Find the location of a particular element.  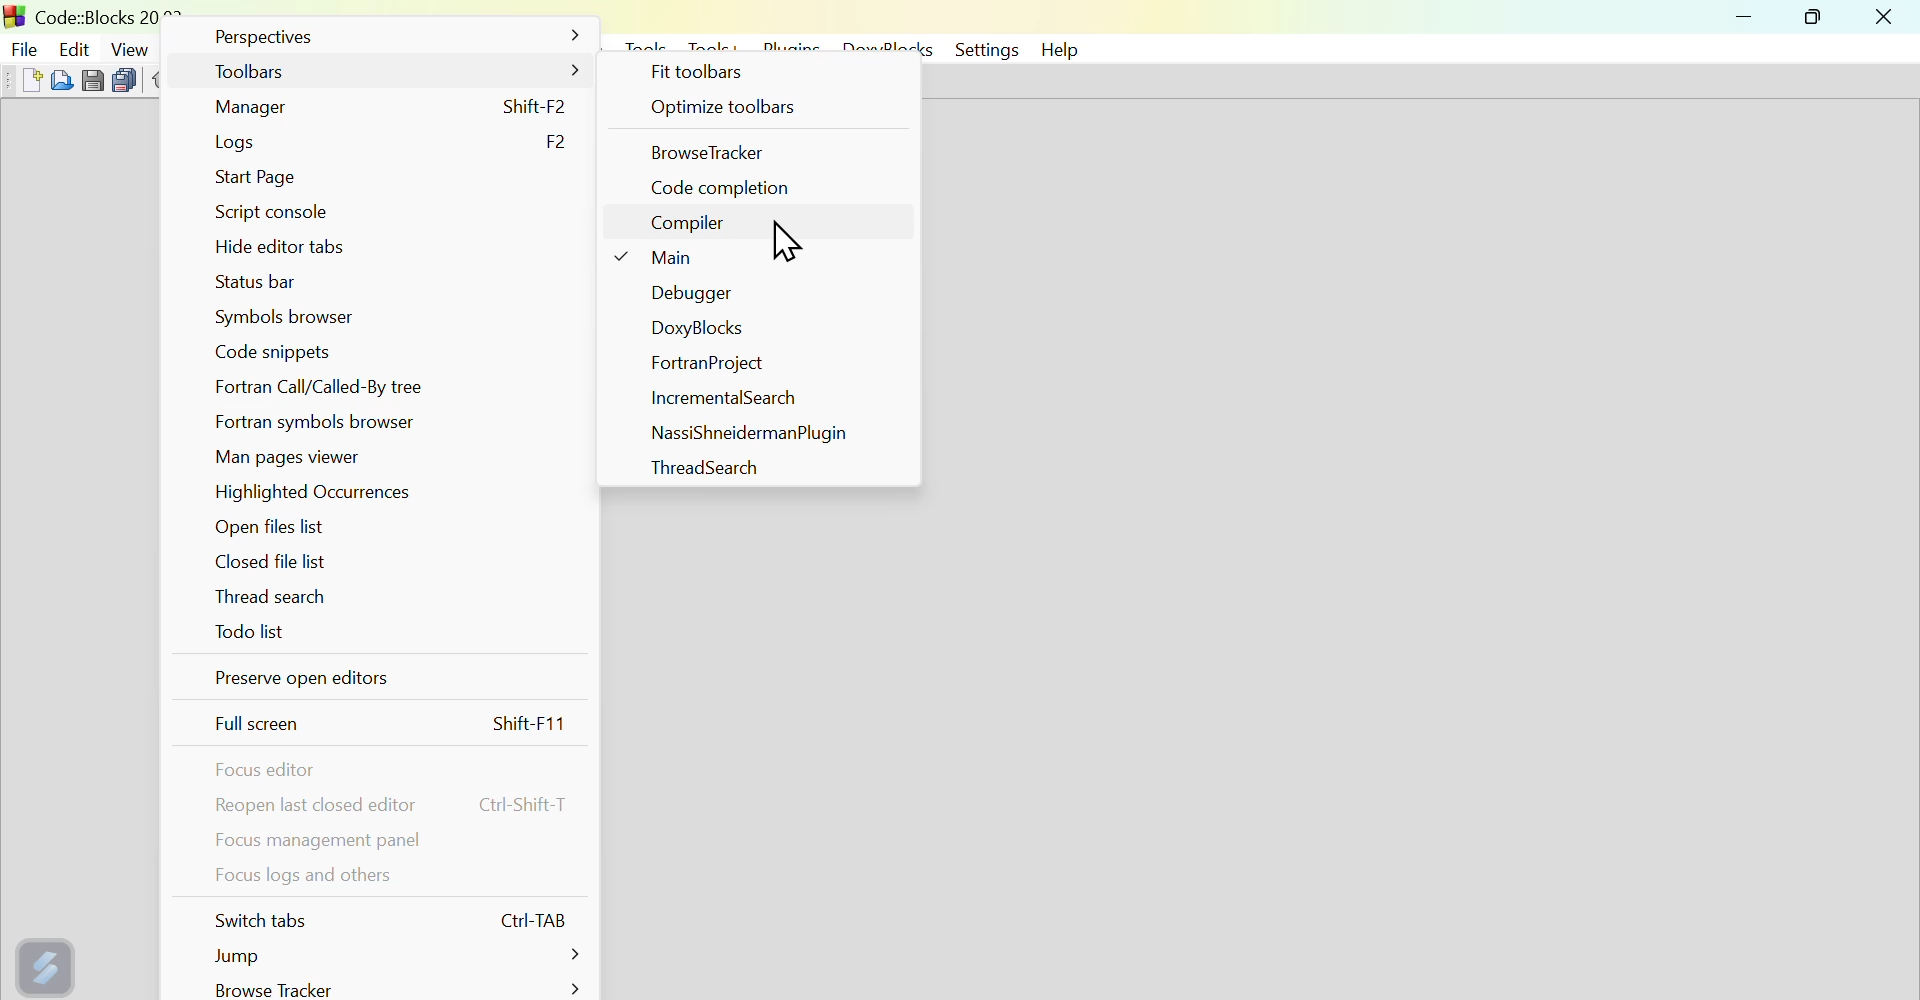

Toolbars is located at coordinates (394, 74).